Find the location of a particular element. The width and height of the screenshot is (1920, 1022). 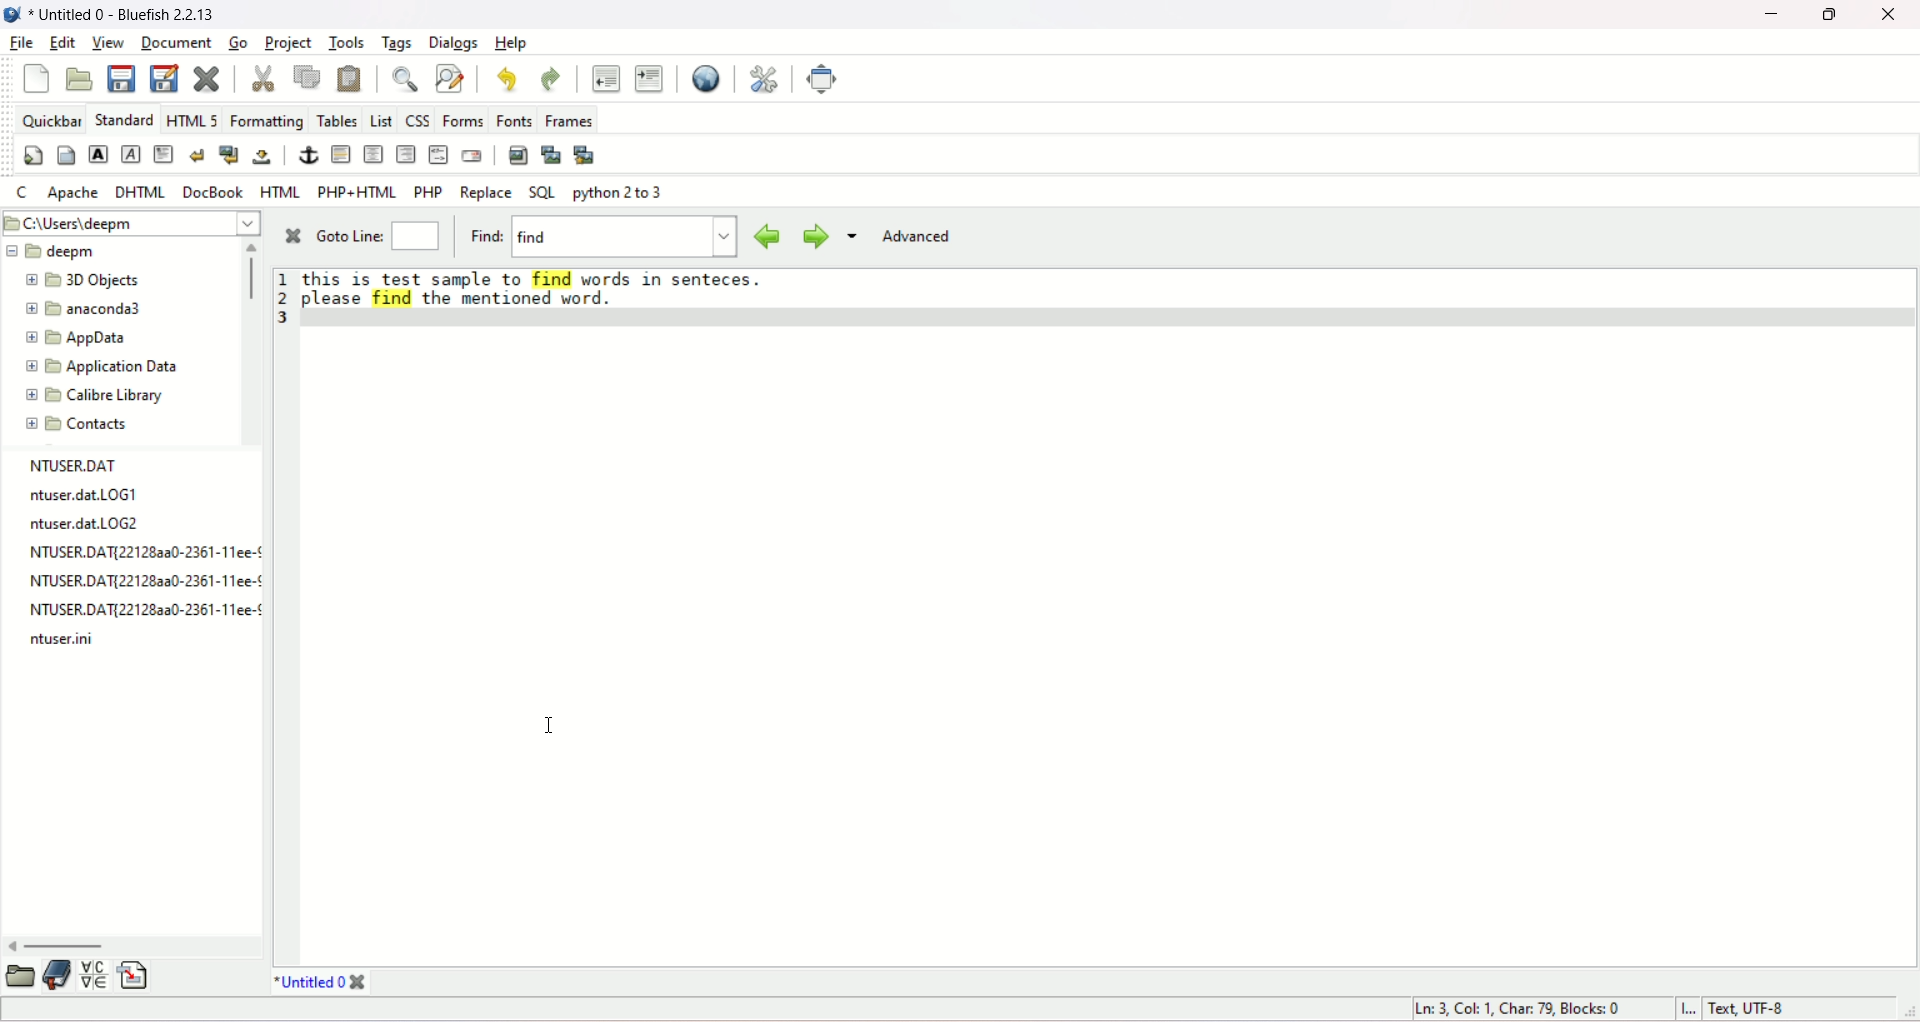

dialogs is located at coordinates (452, 43).